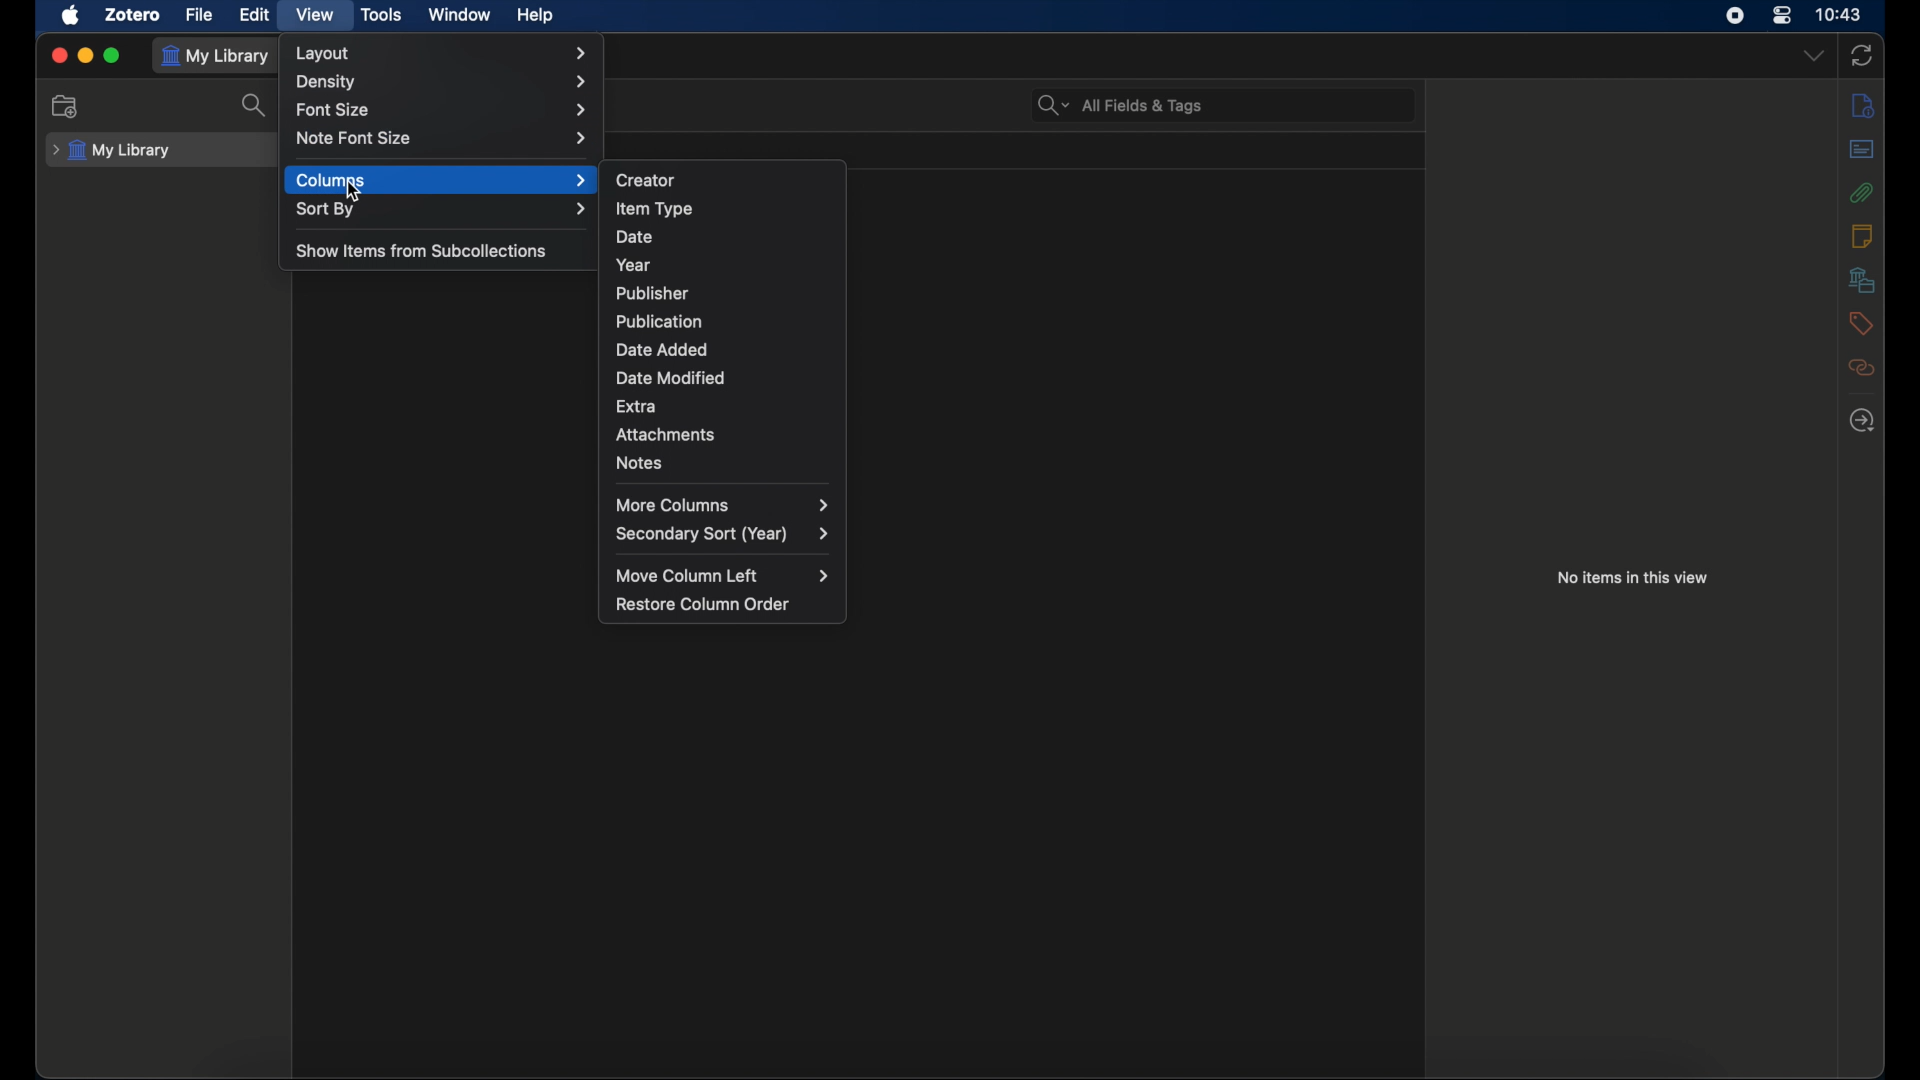  What do you see at coordinates (202, 15) in the screenshot?
I see `file` at bounding box center [202, 15].